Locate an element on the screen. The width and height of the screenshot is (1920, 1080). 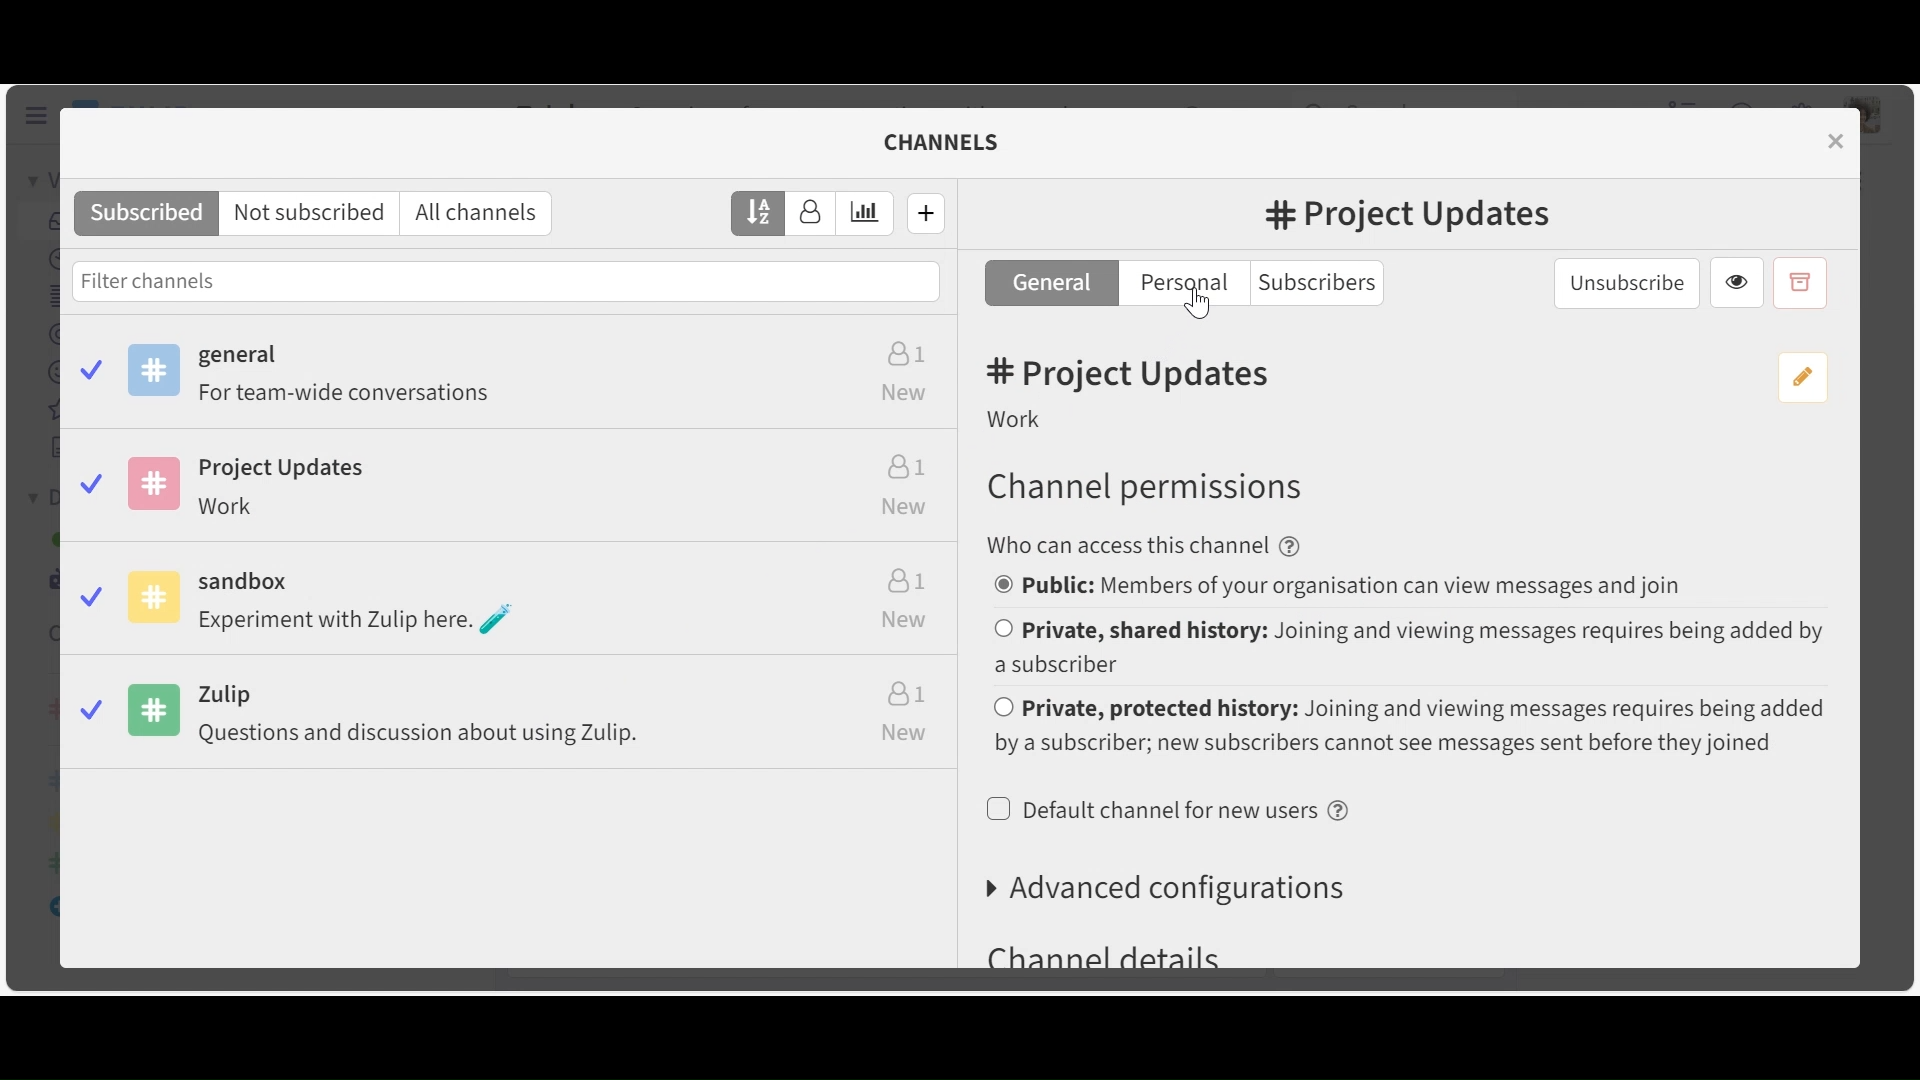
close is located at coordinates (1839, 140).